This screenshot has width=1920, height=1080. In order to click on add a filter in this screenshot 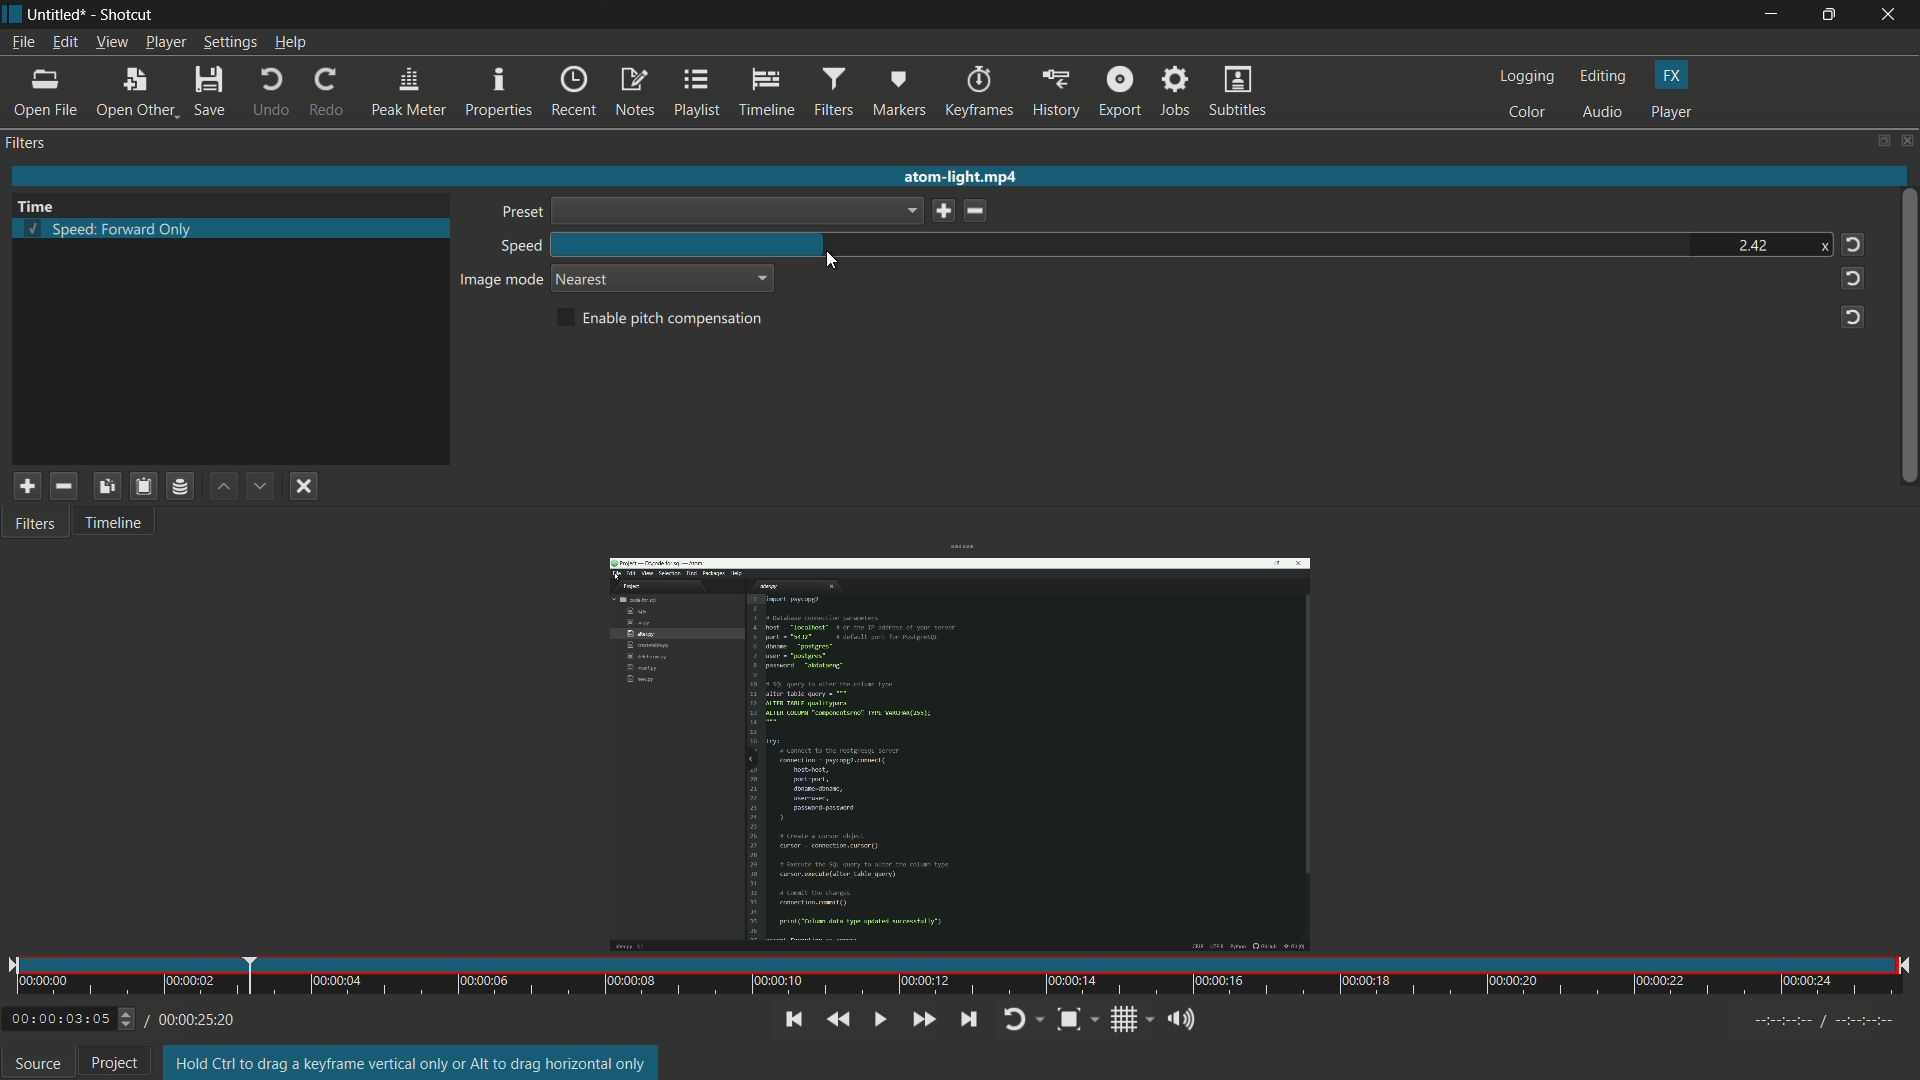, I will do `click(25, 487)`.